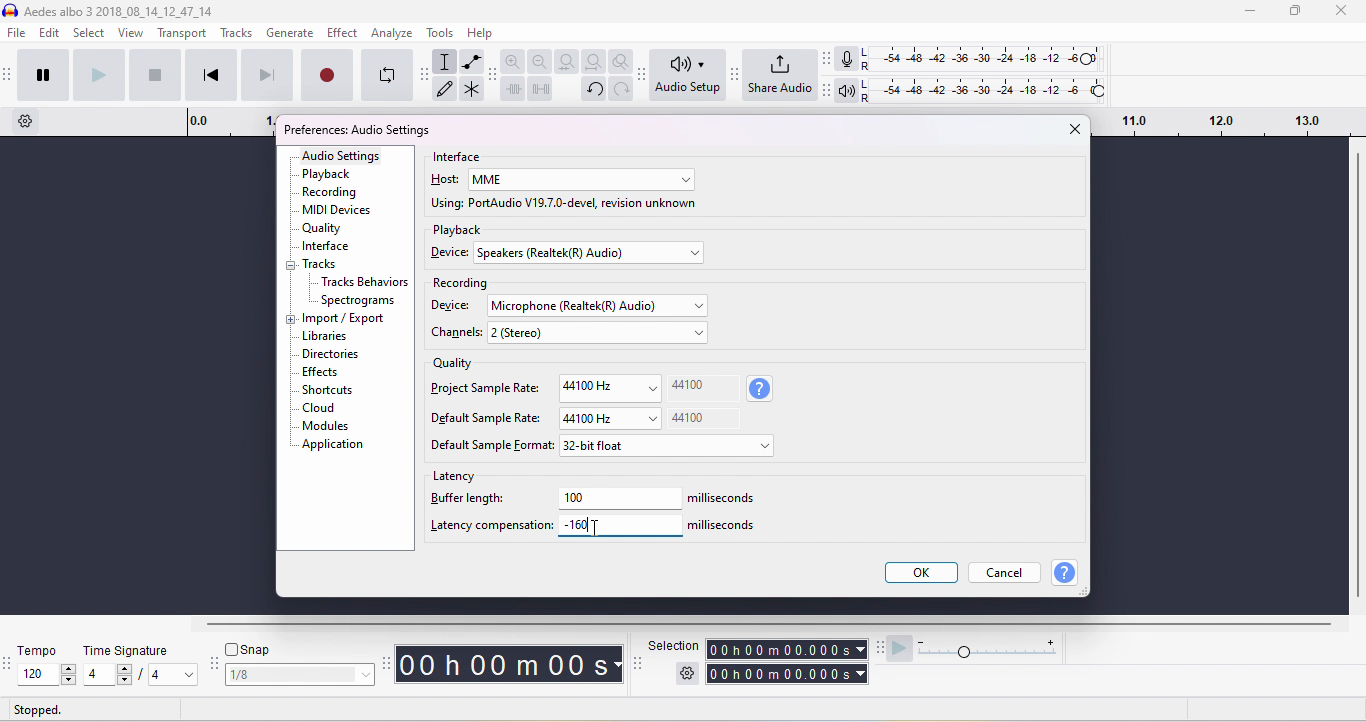 This screenshot has width=1366, height=722. What do you see at coordinates (487, 418) in the screenshot?
I see `Default sample rate:` at bounding box center [487, 418].